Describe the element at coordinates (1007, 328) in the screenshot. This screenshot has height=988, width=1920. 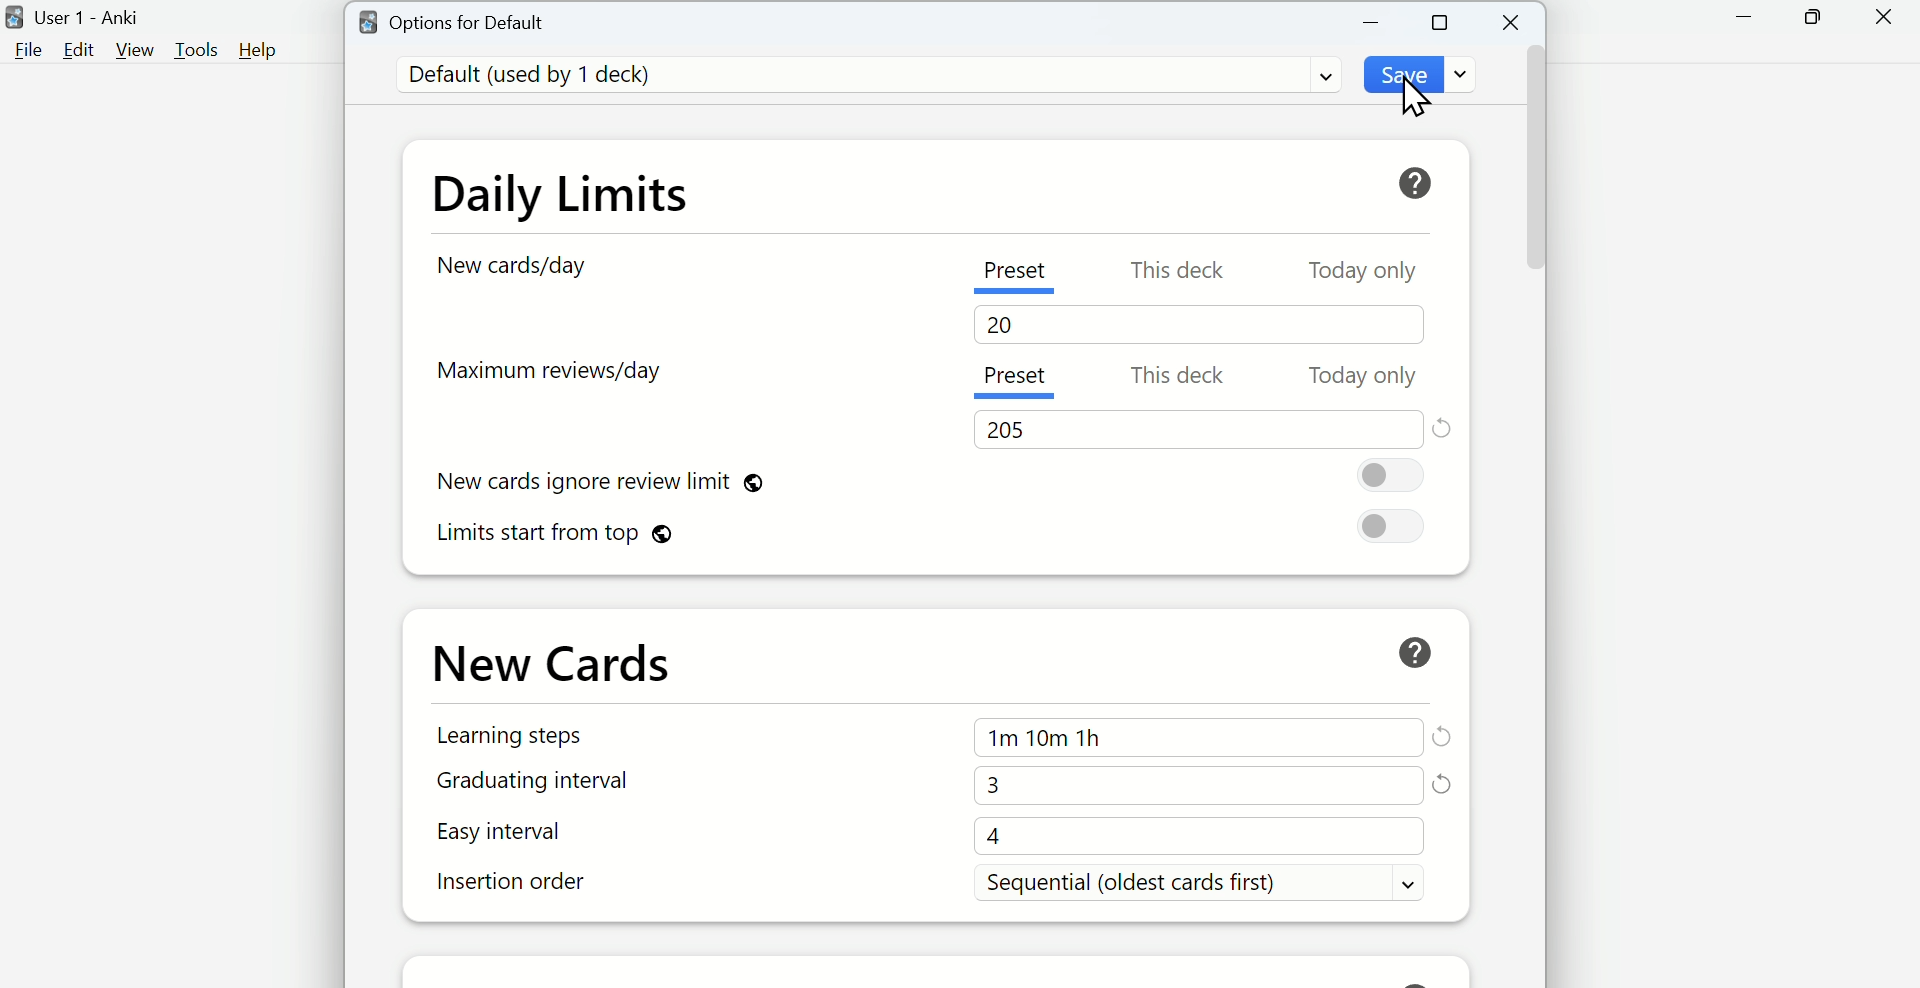
I see `20` at that location.